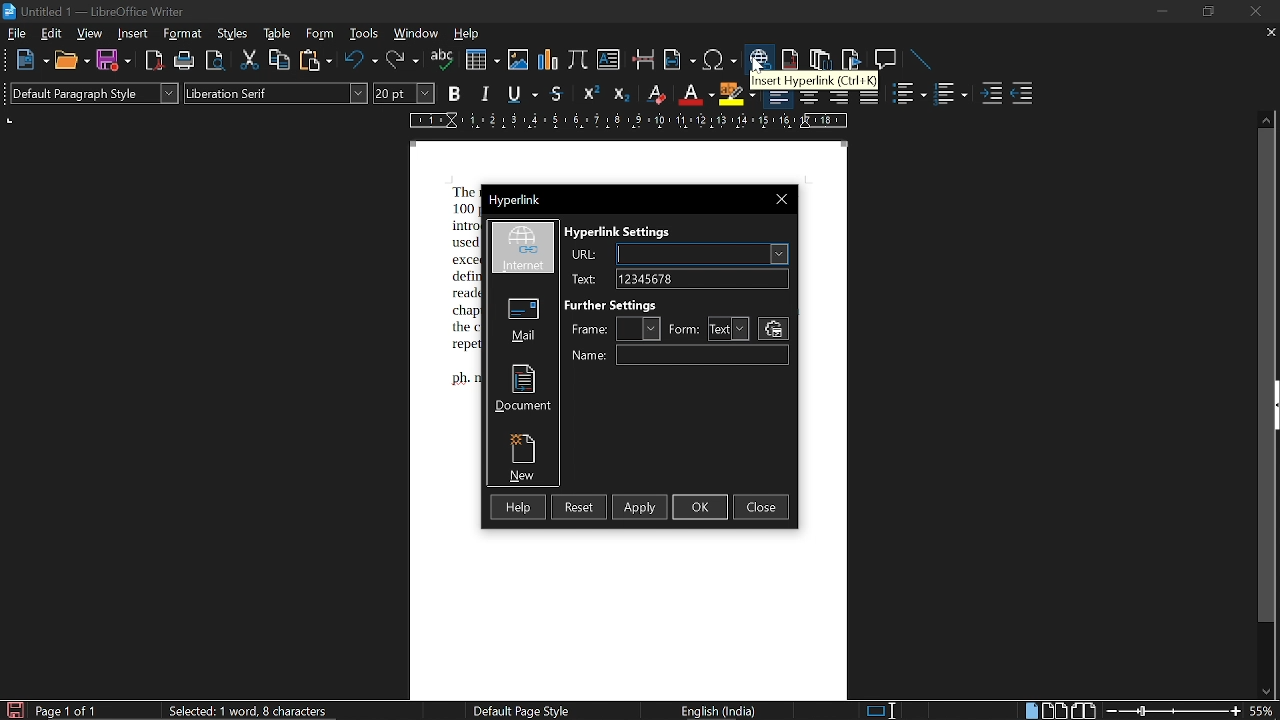 The width and height of the screenshot is (1280, 720). What do you see at coordinates (524, 249) in the screenshot?
I see `internet` at bounding box center [524, 249].